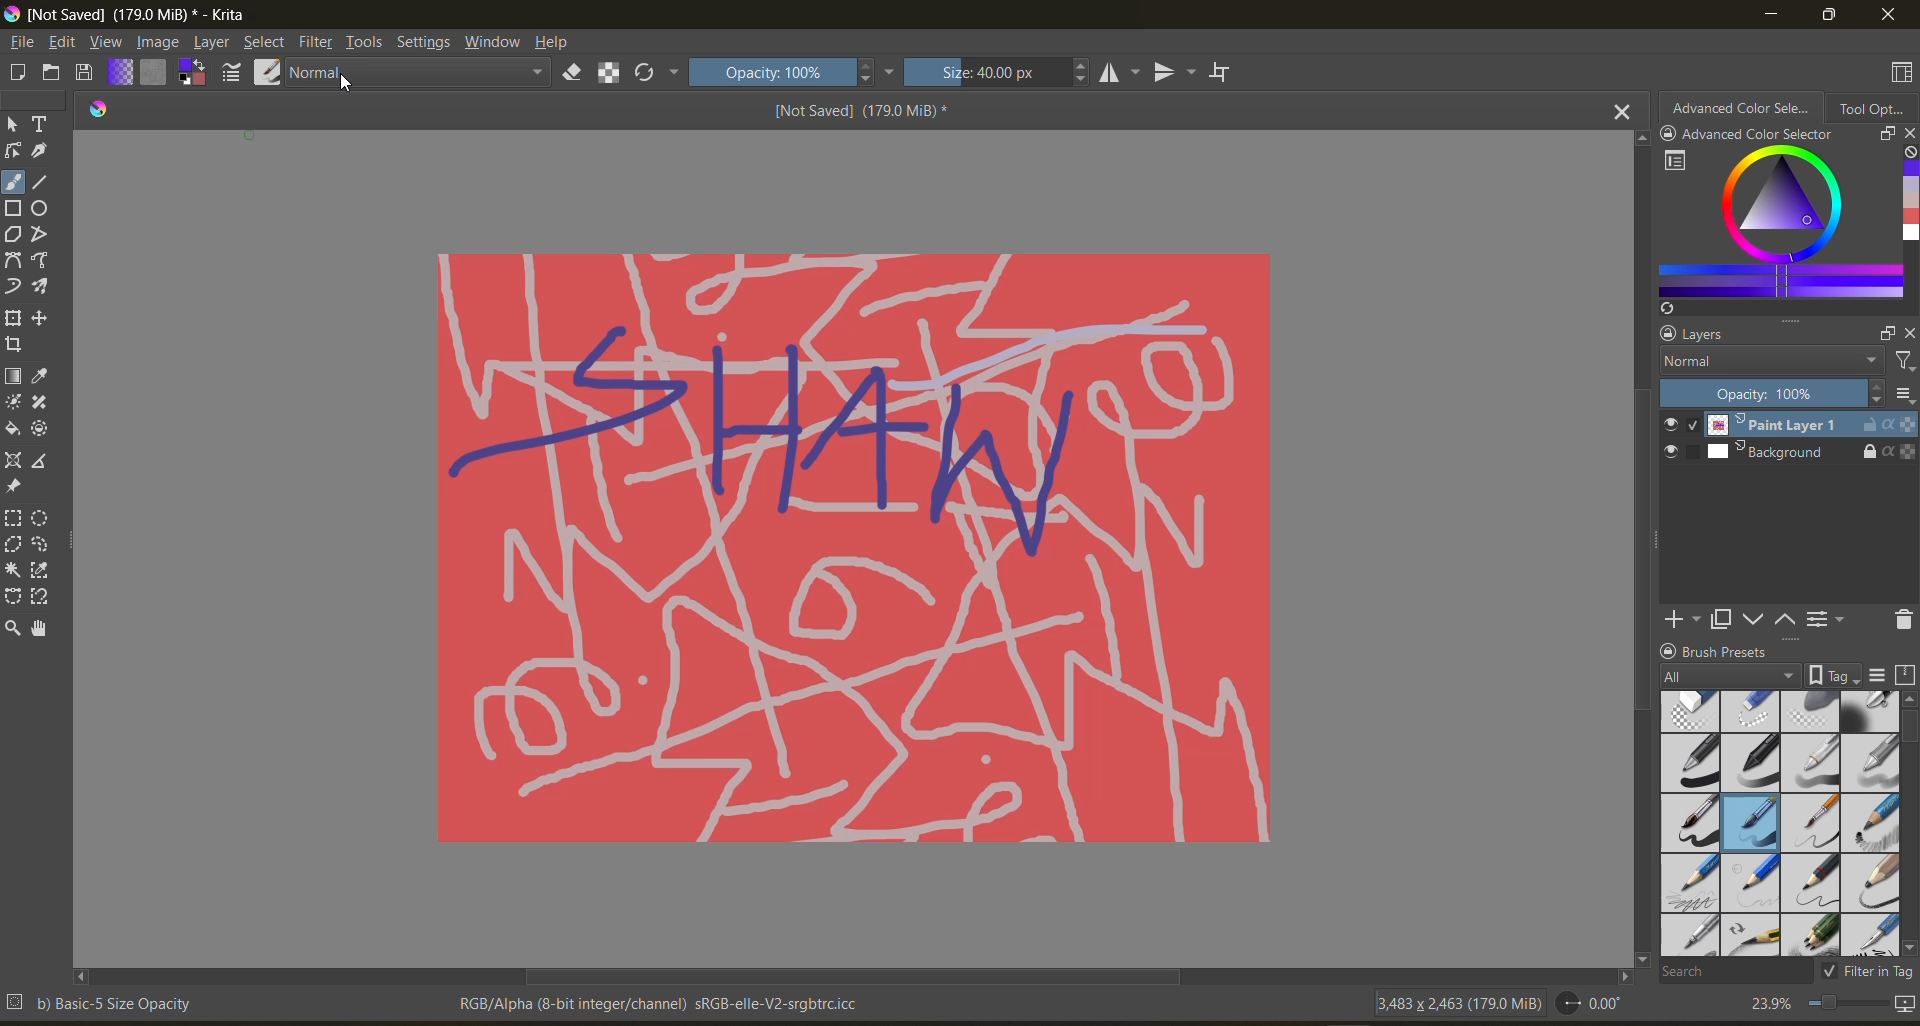 This screenshot has width=1920, height=1026. What do you see at coordinates (1901, 619) in the screenshot?
I see `delete mask` at bounding box center [1901, 619].